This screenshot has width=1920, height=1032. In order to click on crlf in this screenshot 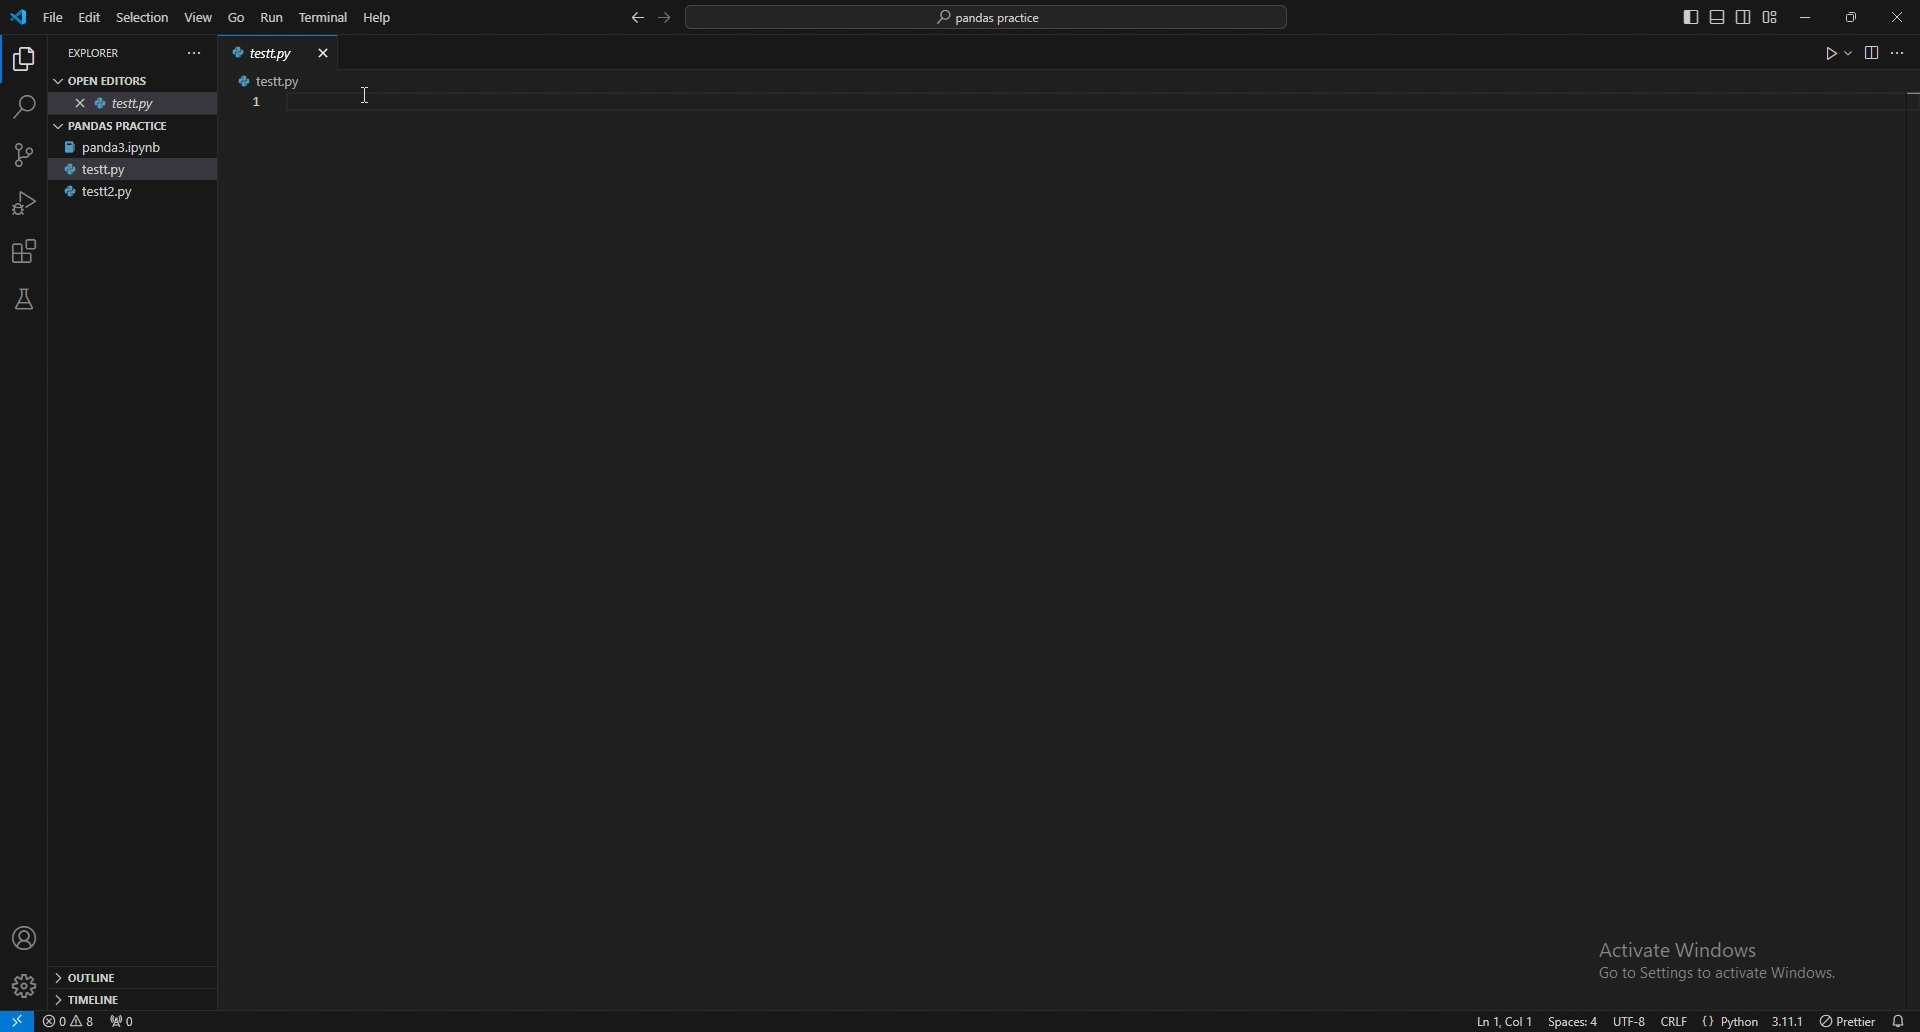, I will do `click(1676, 1020)`.